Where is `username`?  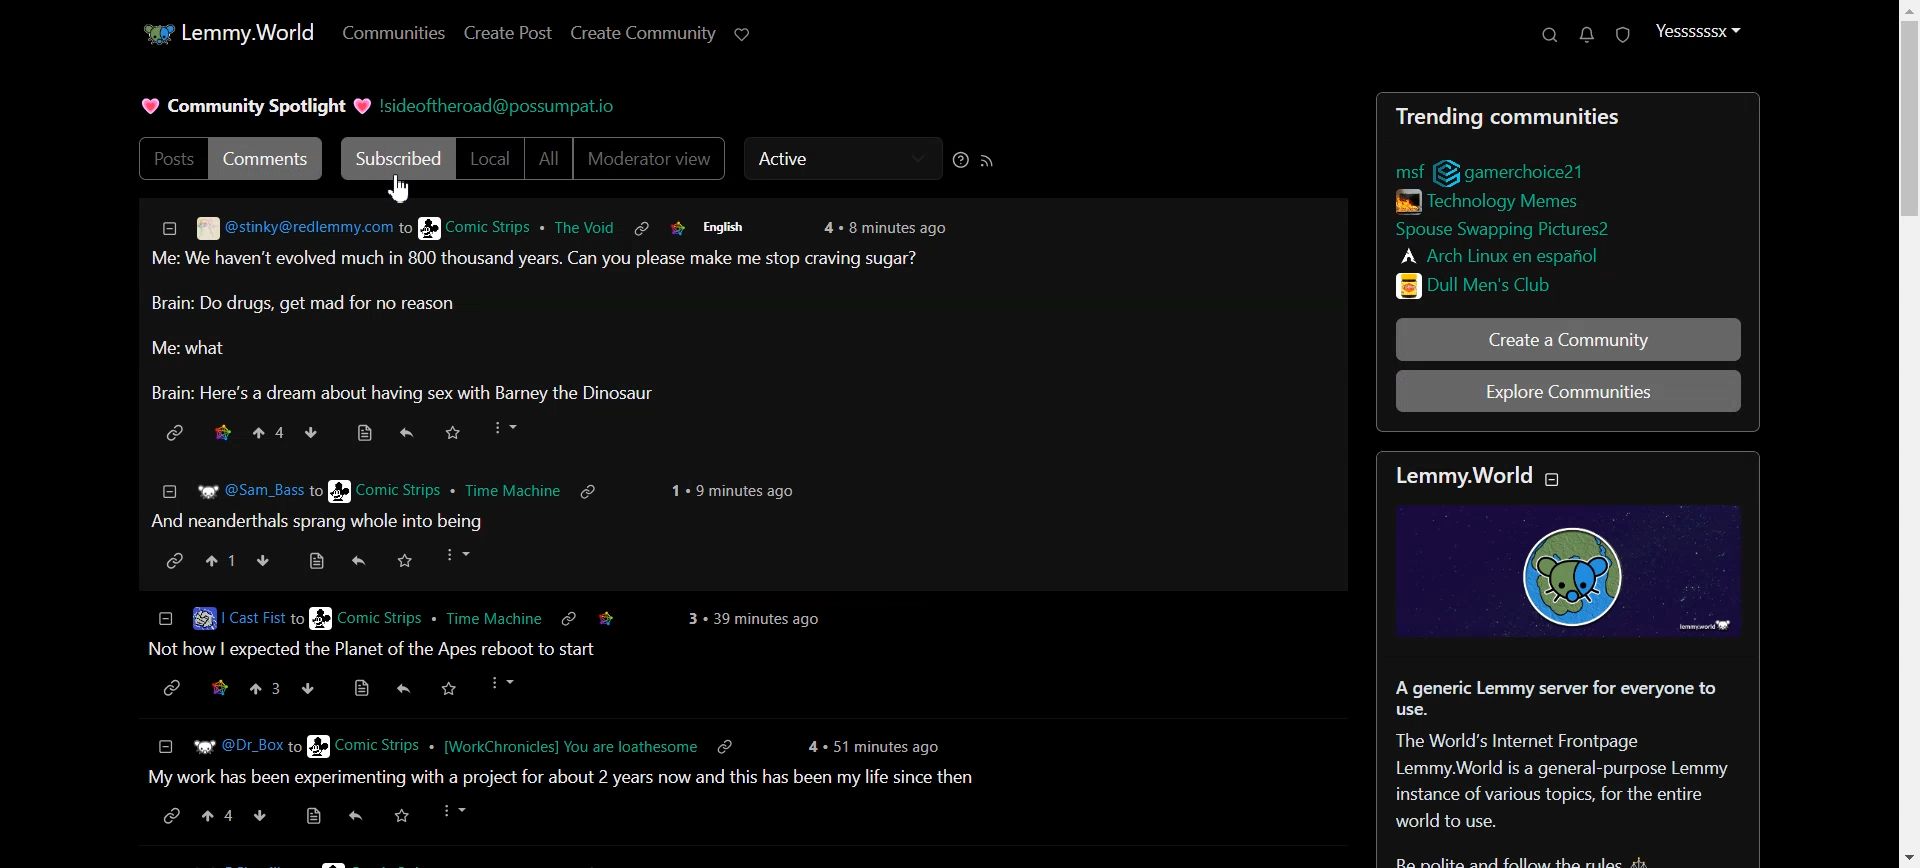 username is located at coordinates (276, 226).